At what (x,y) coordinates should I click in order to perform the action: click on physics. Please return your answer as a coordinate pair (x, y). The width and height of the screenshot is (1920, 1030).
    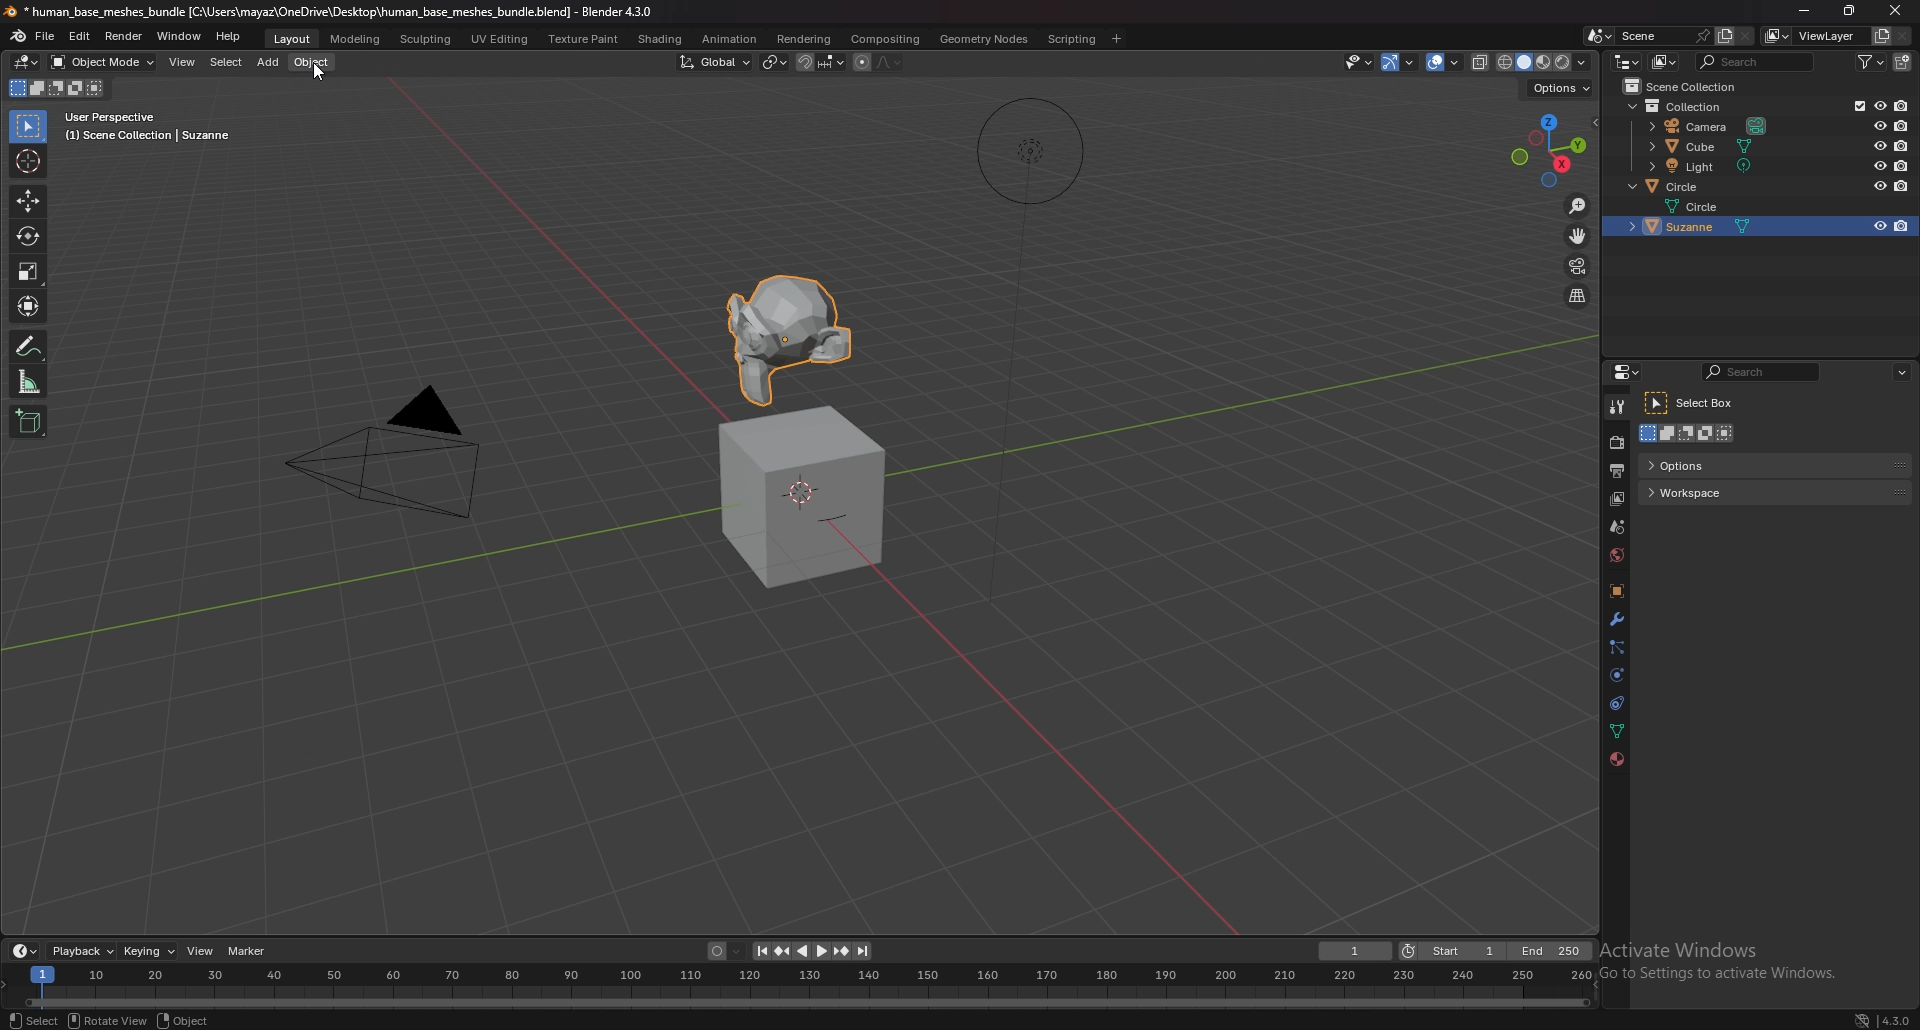
    Looking at the image, I should click on (1619, 675).